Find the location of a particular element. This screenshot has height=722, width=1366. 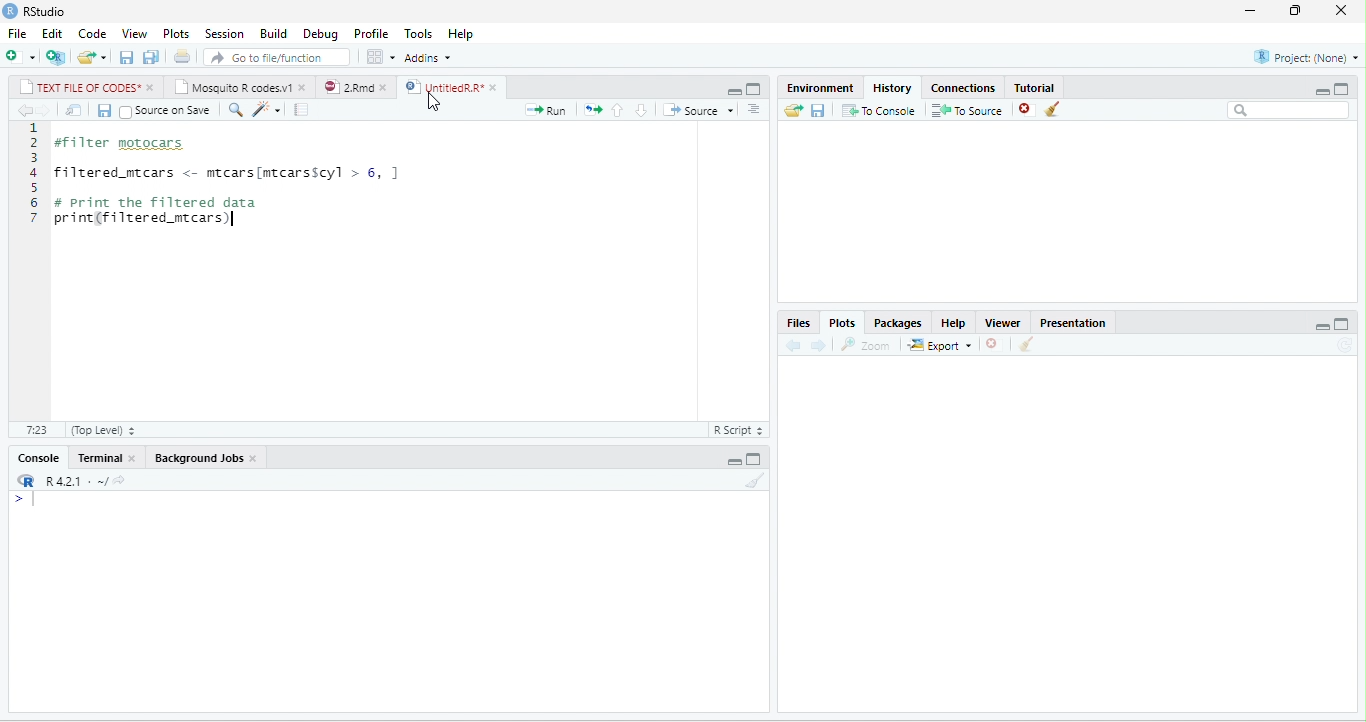

Top Level is located at coordinates (104, 430).